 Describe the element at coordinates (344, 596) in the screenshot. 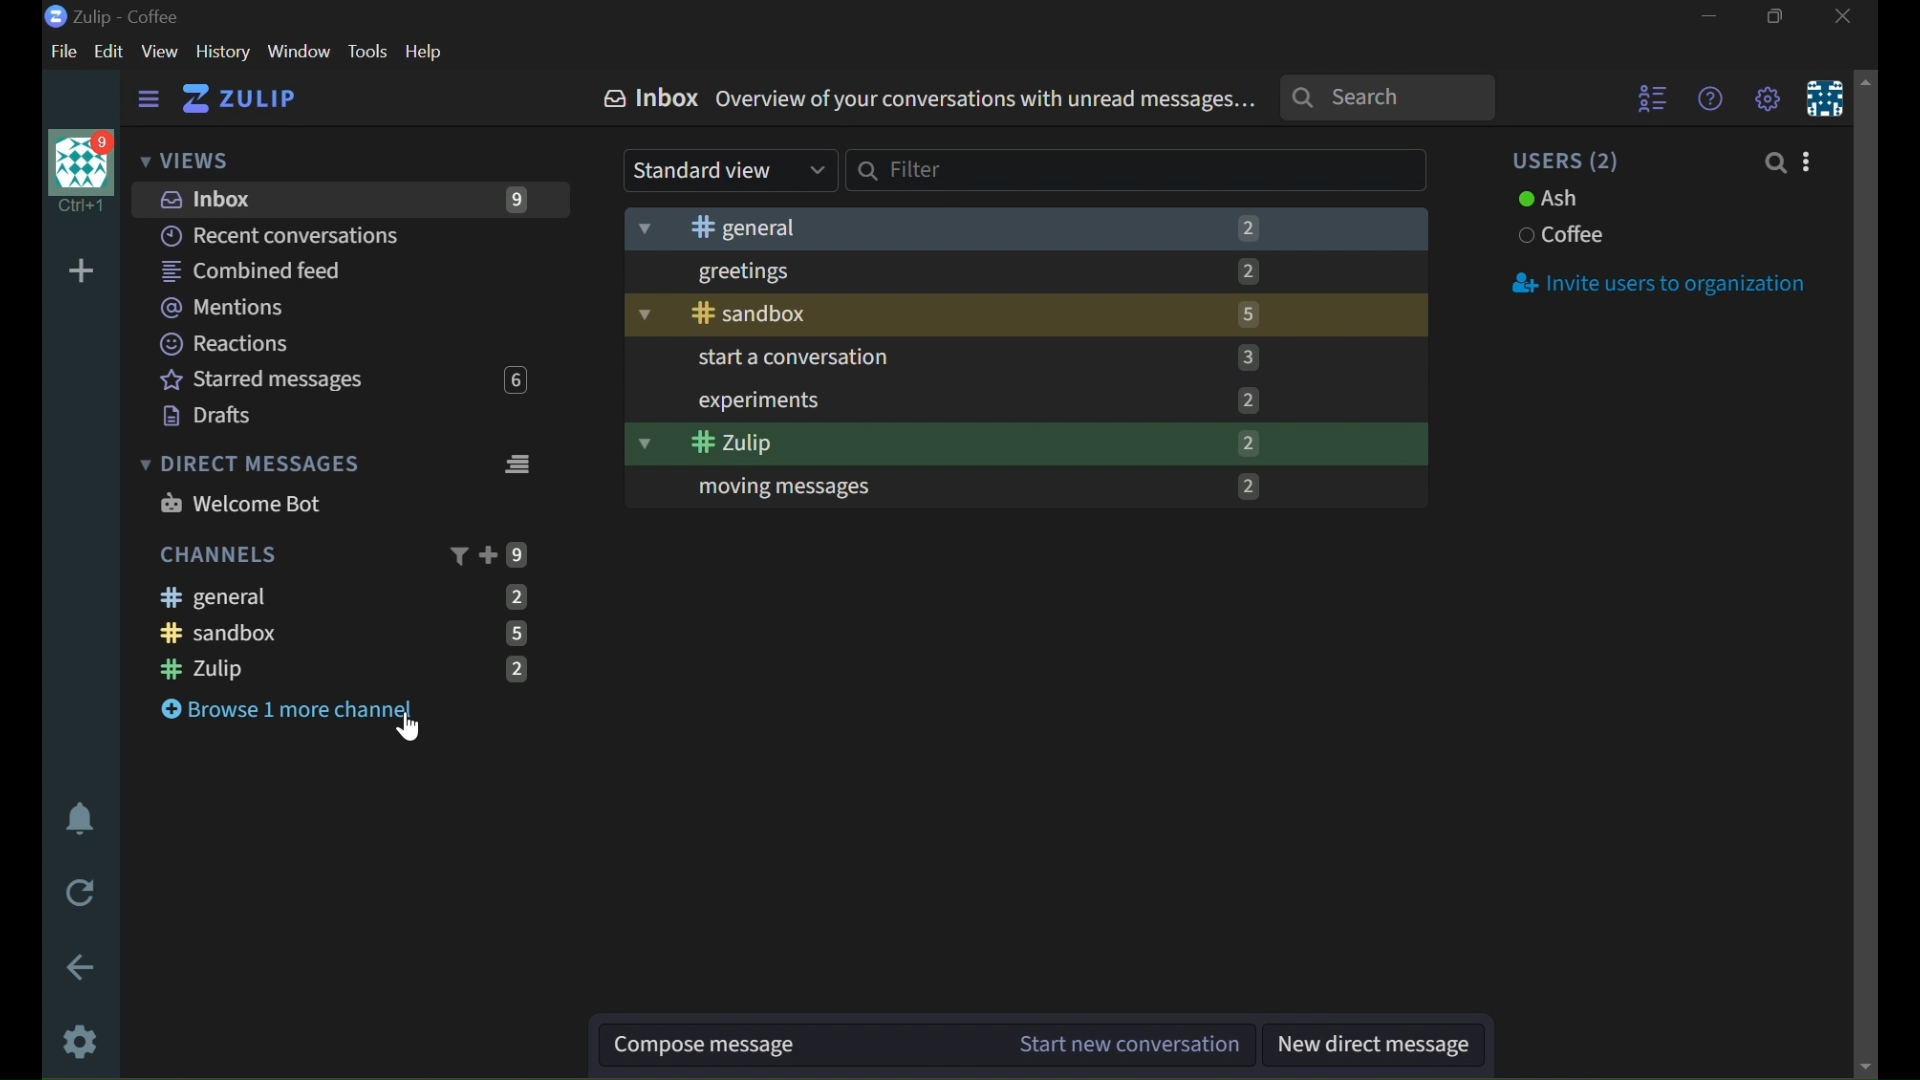

I see `GENERAL` at that location.